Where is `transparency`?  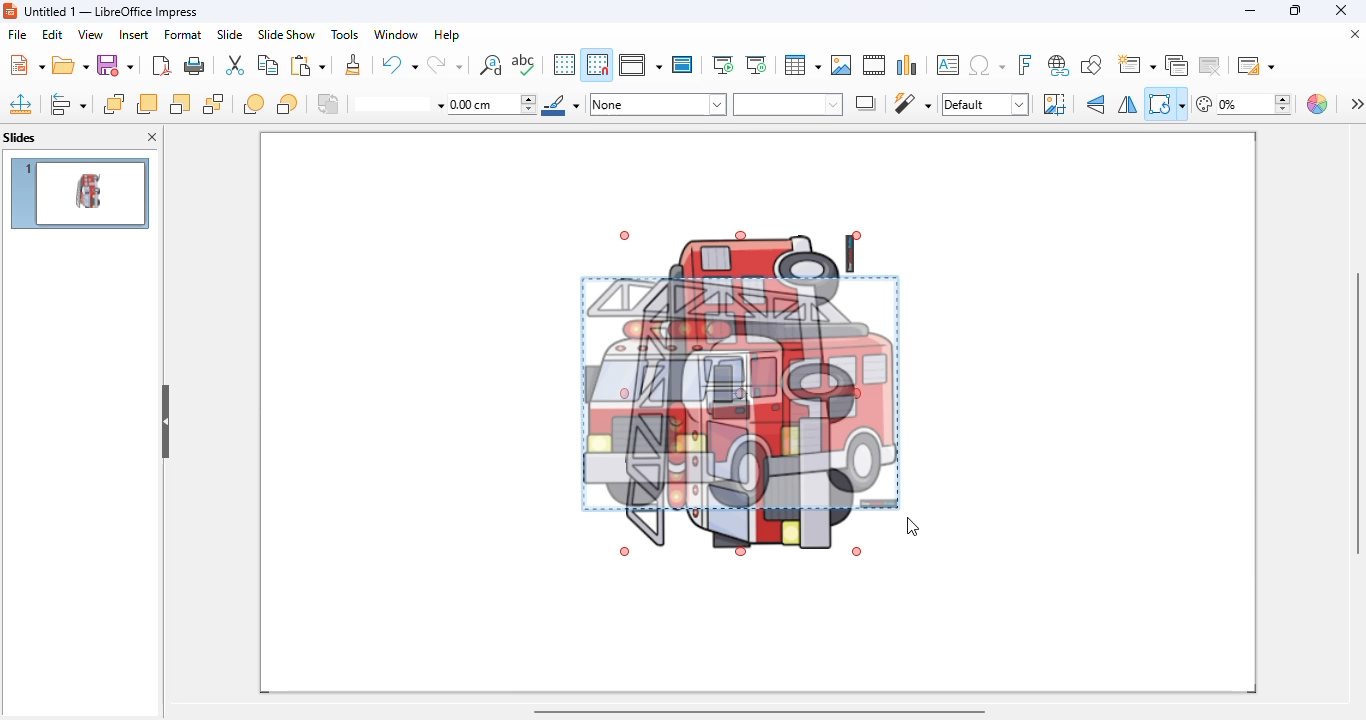 transparency is located at coordinates (1244, 104).